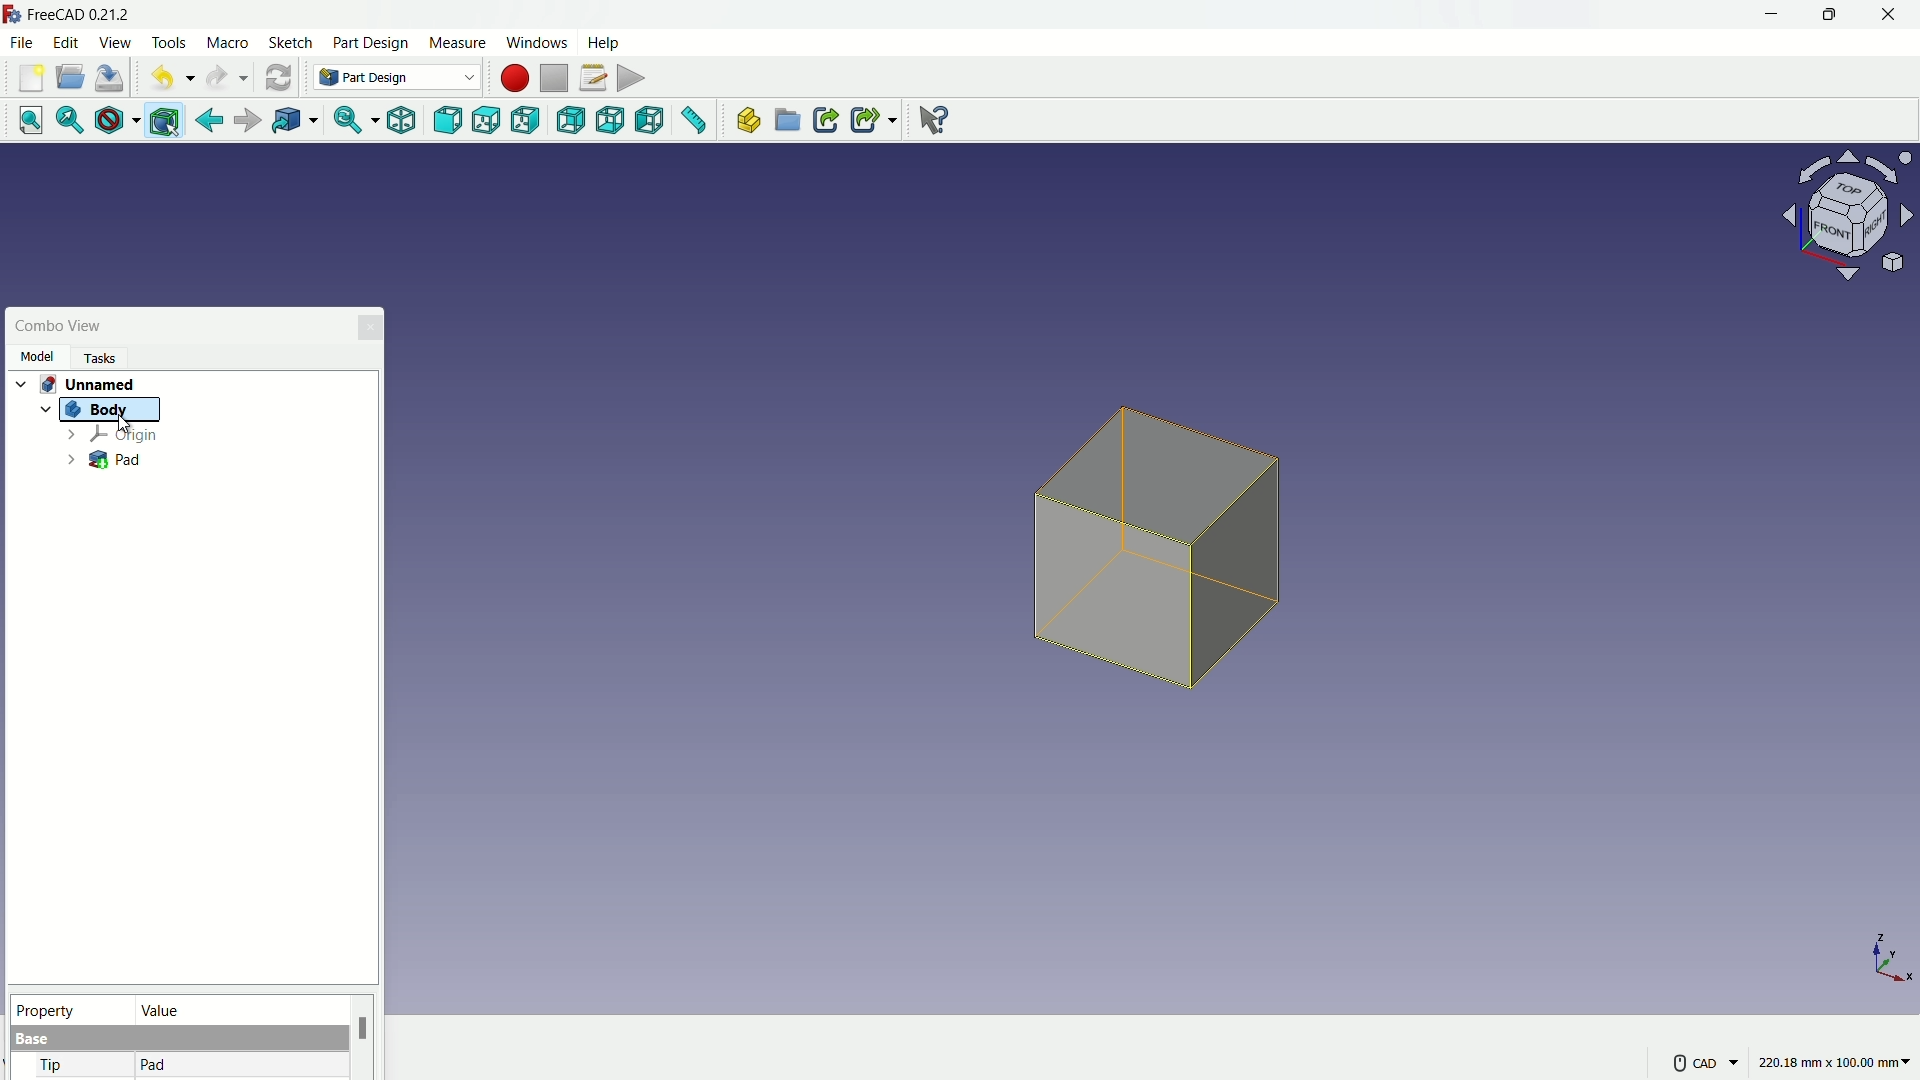 The height and width of the screenshot is (1080, 1920). I want to click on windows, so click(535, 42).